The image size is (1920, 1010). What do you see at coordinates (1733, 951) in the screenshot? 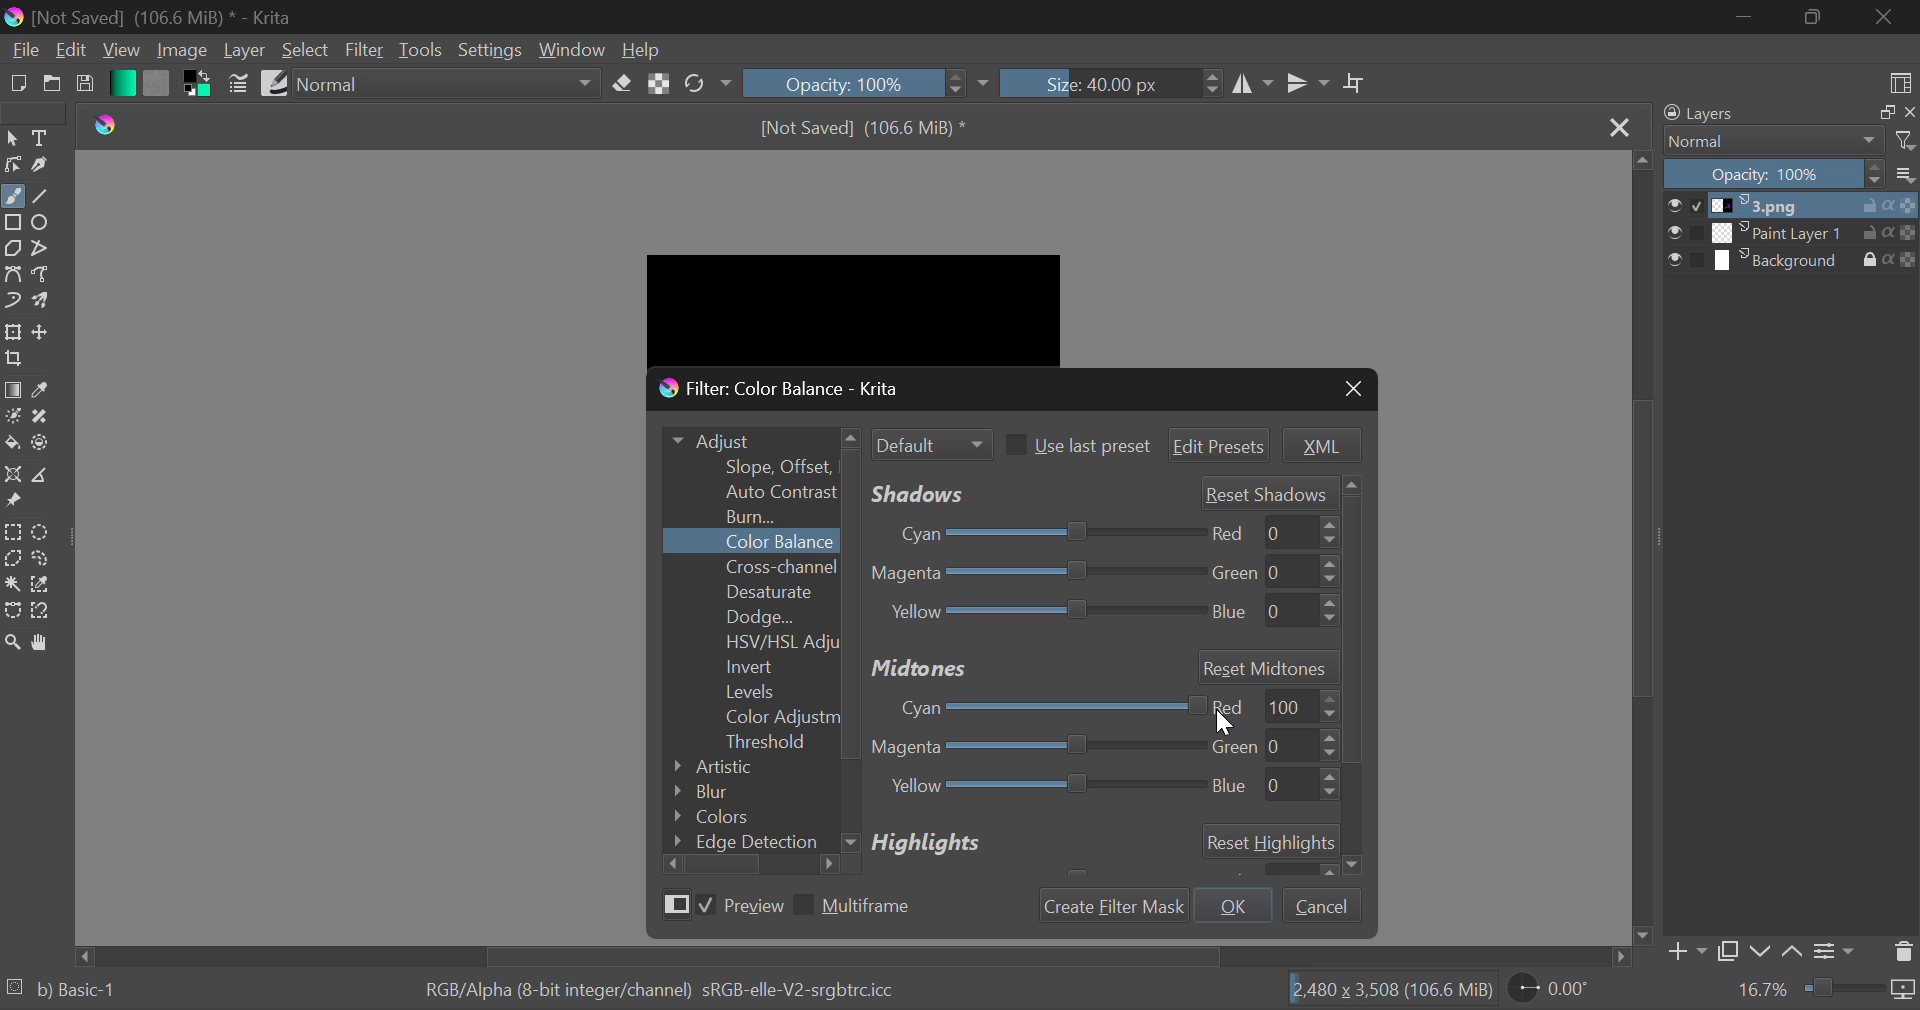
I see `Copy Layer` at bounding box center [1733, 951].